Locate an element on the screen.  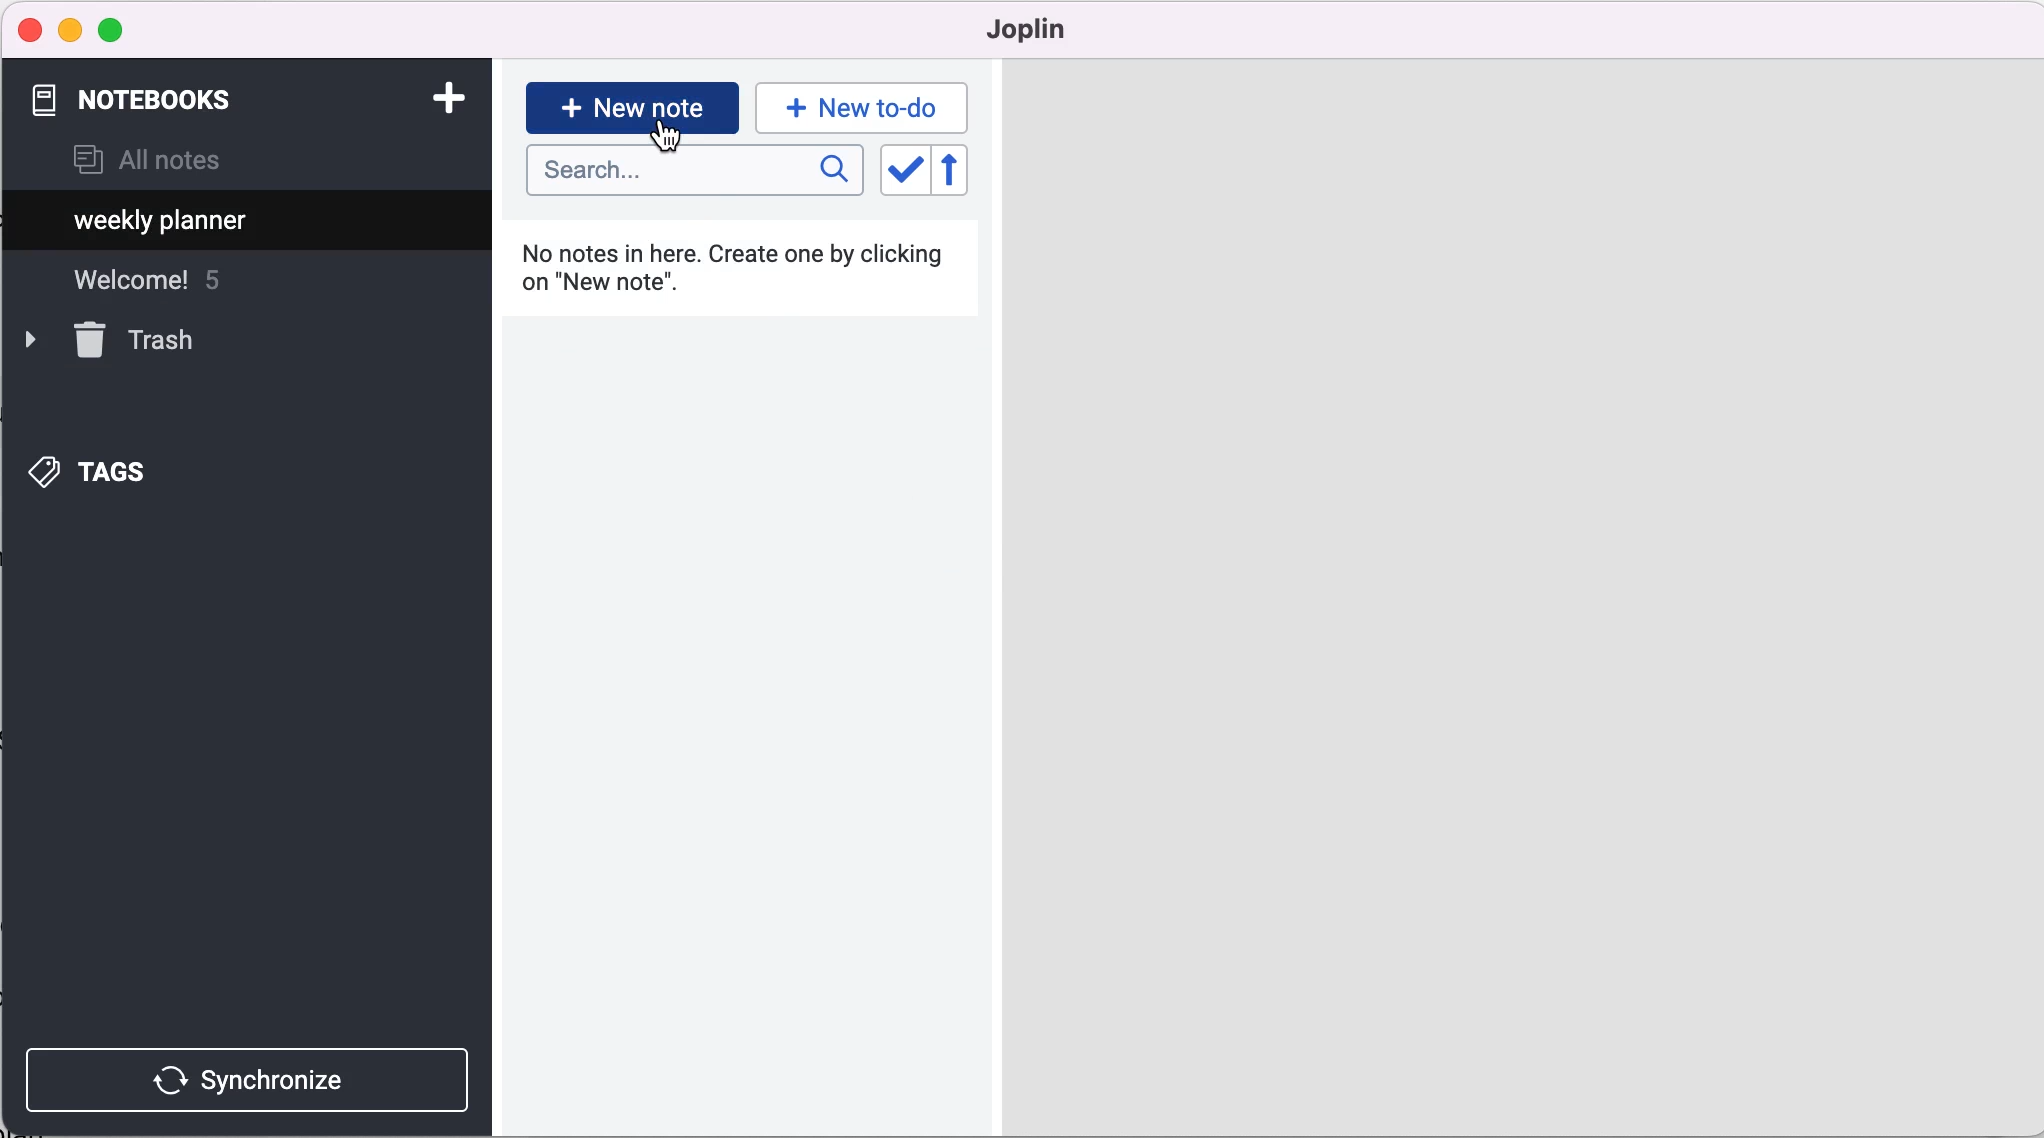
tags is located at coordinates (114, 473).